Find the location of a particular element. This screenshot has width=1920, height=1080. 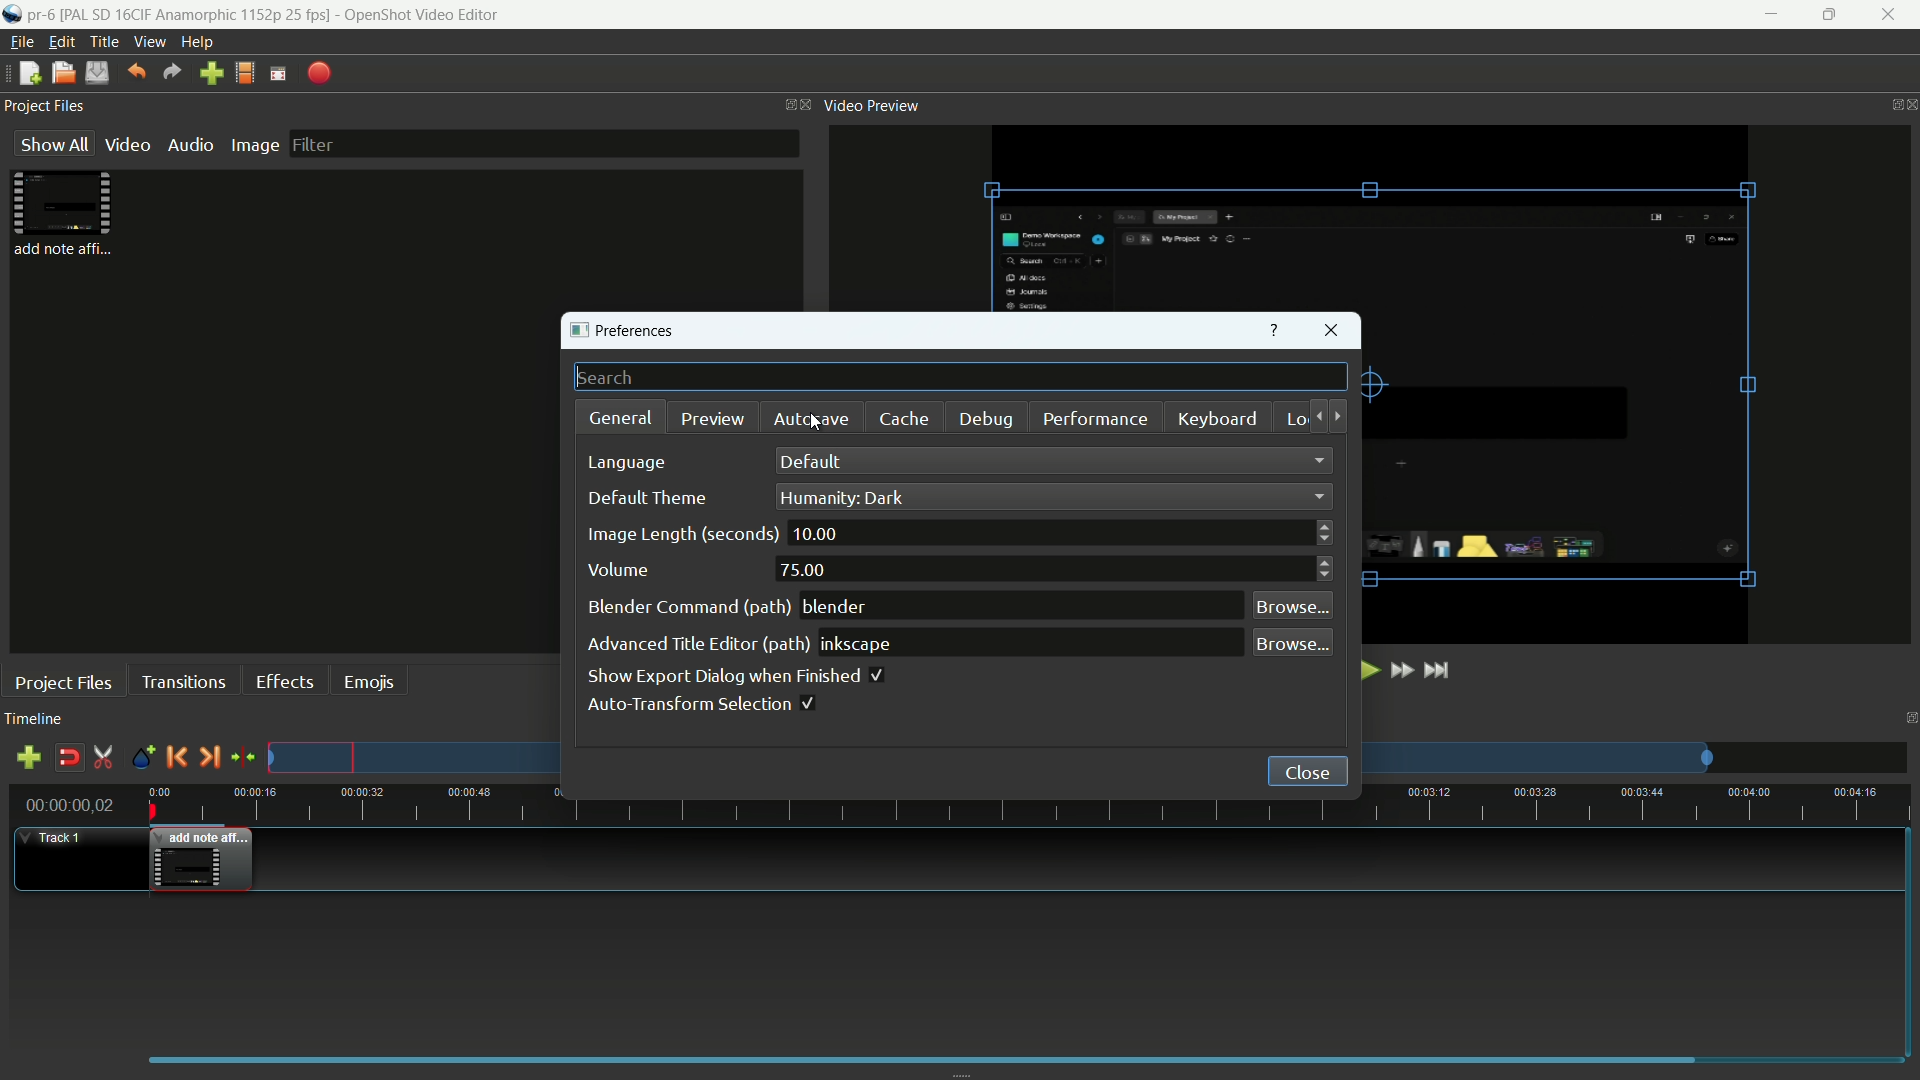

jump to end is located at coordinates (1441, 670).